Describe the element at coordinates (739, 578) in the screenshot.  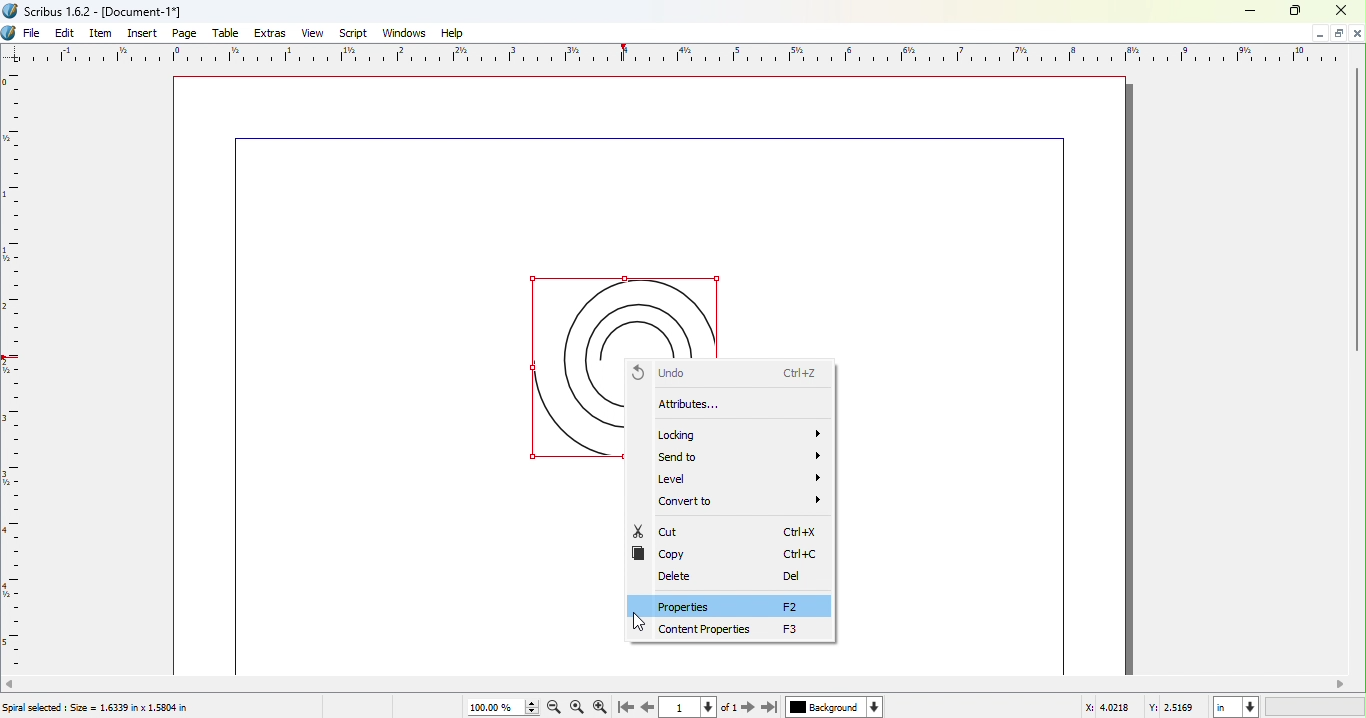
I see `Delete` at that location.